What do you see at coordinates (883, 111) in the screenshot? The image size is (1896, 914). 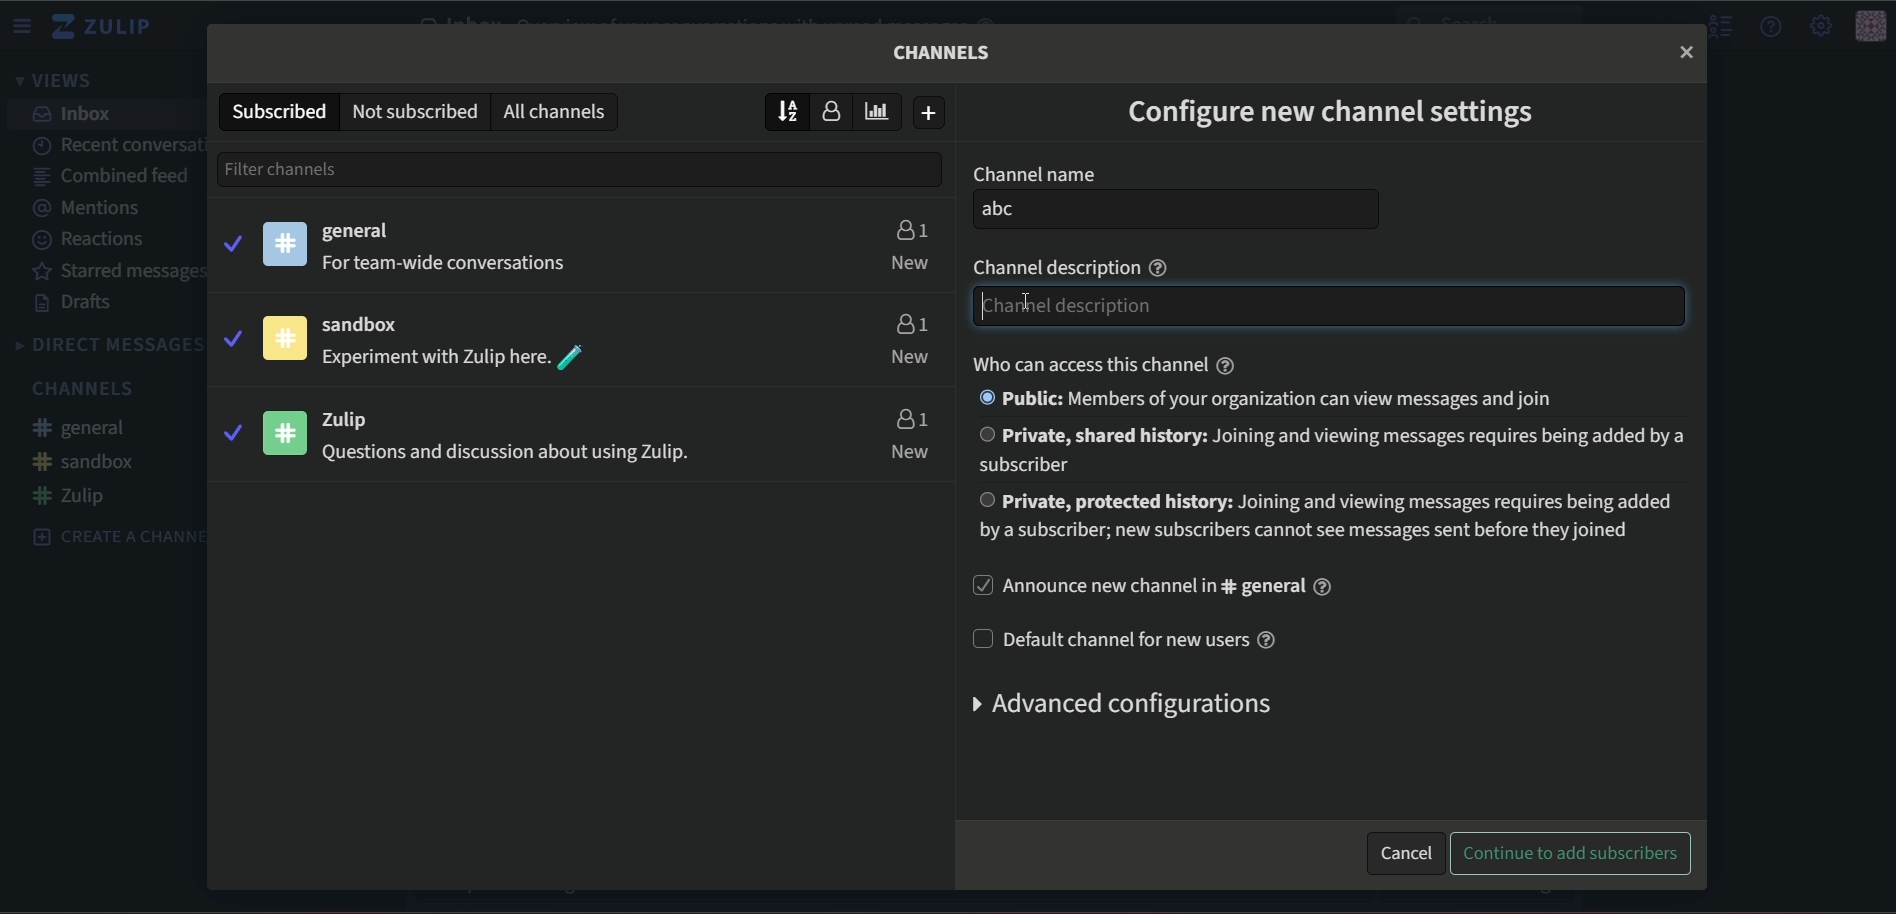 I see `poll` at bounding box center [883, 111].